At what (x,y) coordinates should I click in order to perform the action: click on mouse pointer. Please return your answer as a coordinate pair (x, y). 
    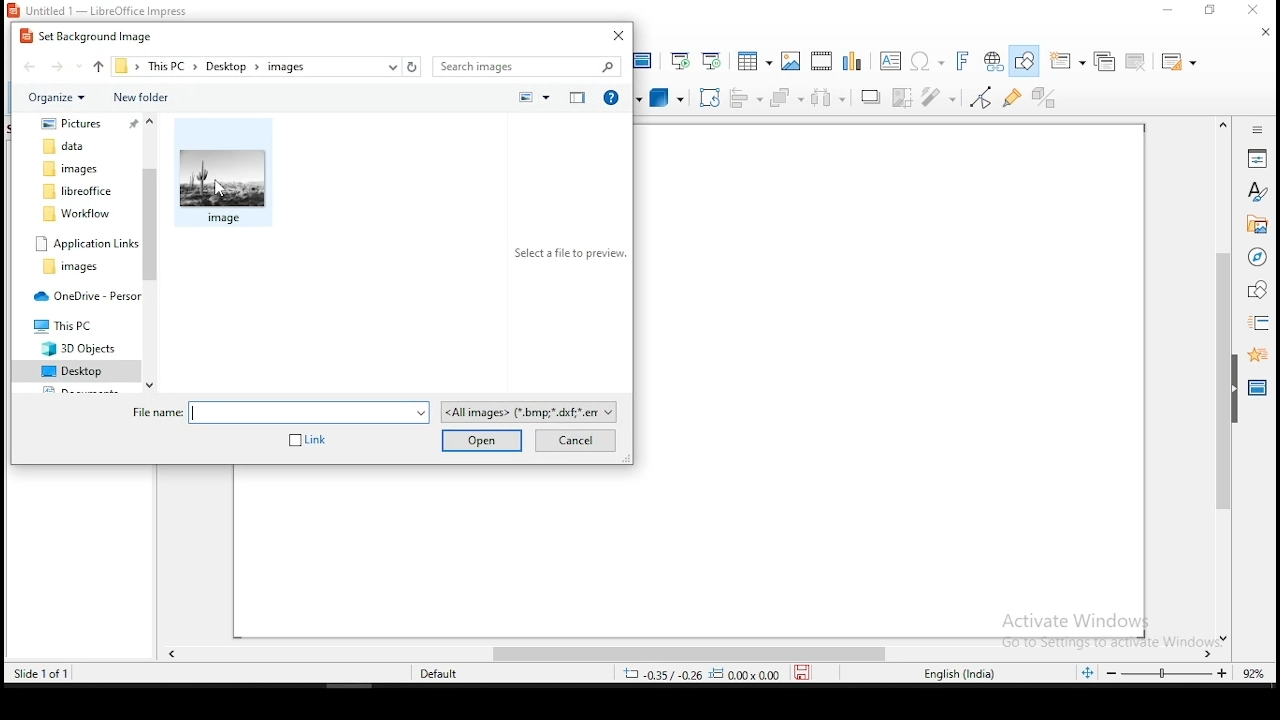
    Looking at the image, I should click on (220, 187).